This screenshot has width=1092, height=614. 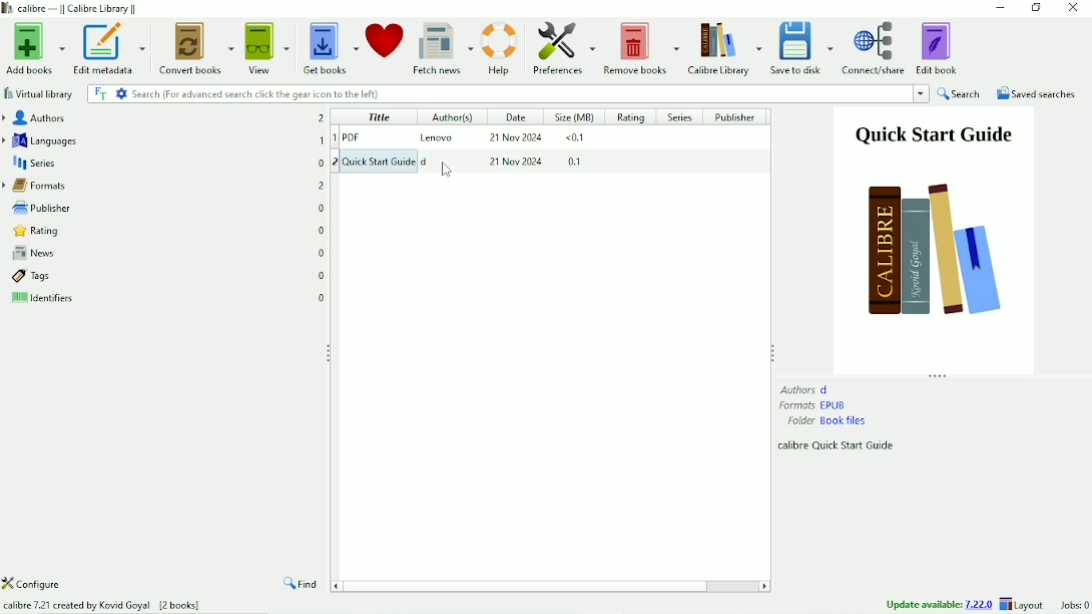 What do you see at coordinates (384, 40) in the screenshot?
I see `Donate` at bounding box center [384, 40].